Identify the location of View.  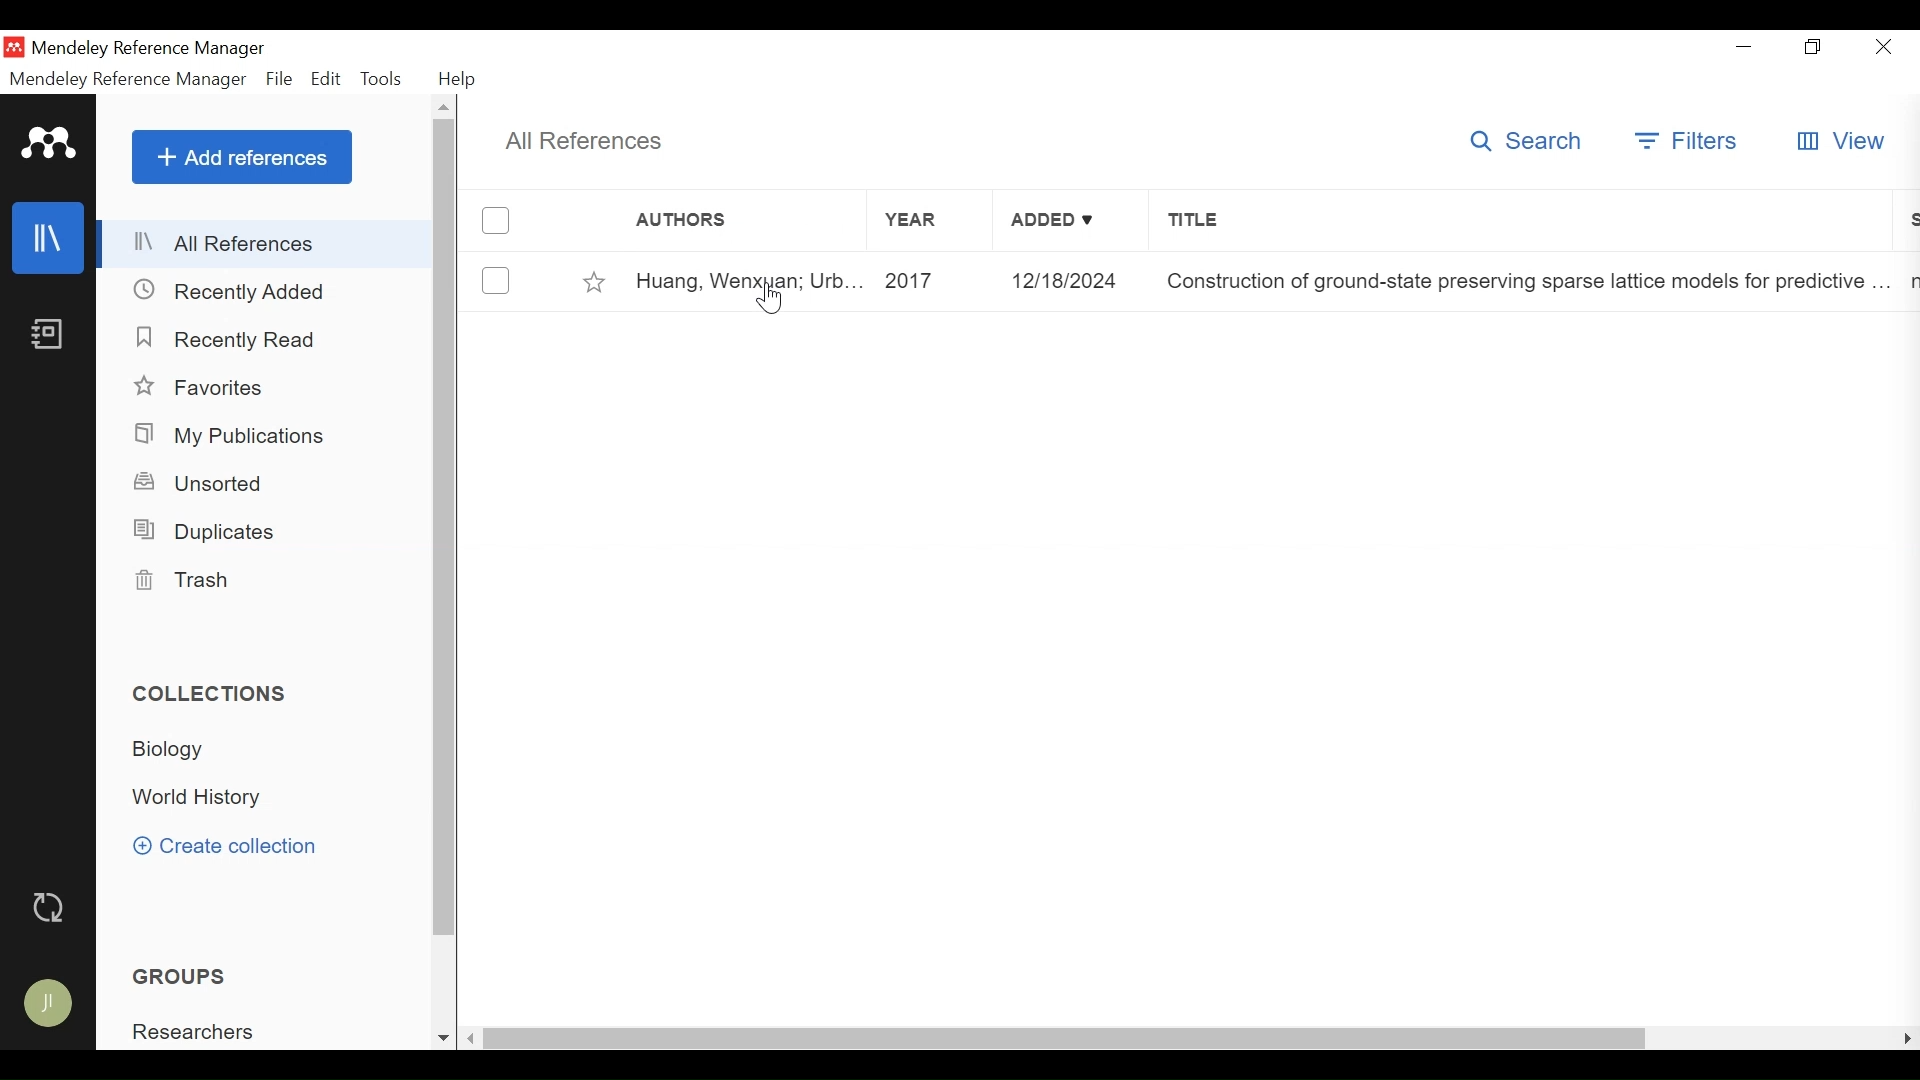
(1838, 140).